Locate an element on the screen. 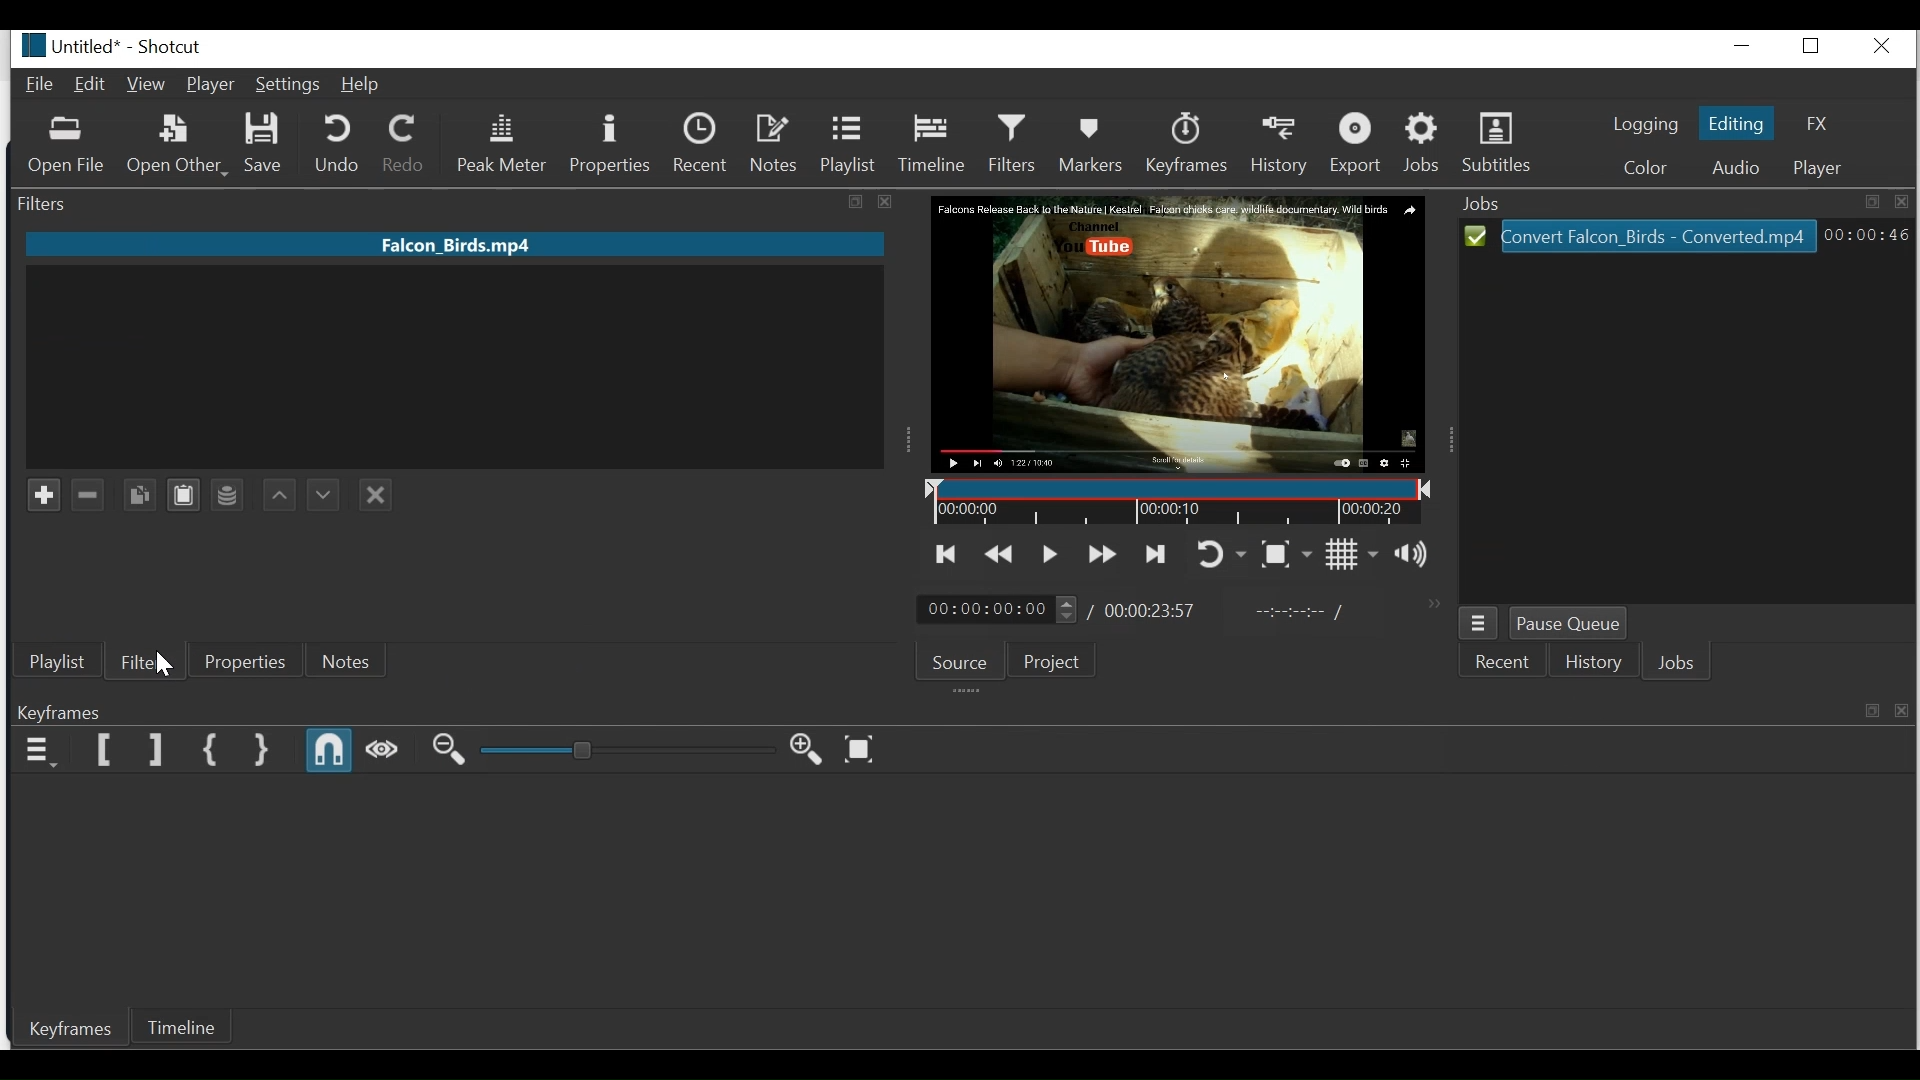  Edit is located at coordinates (91, 84).